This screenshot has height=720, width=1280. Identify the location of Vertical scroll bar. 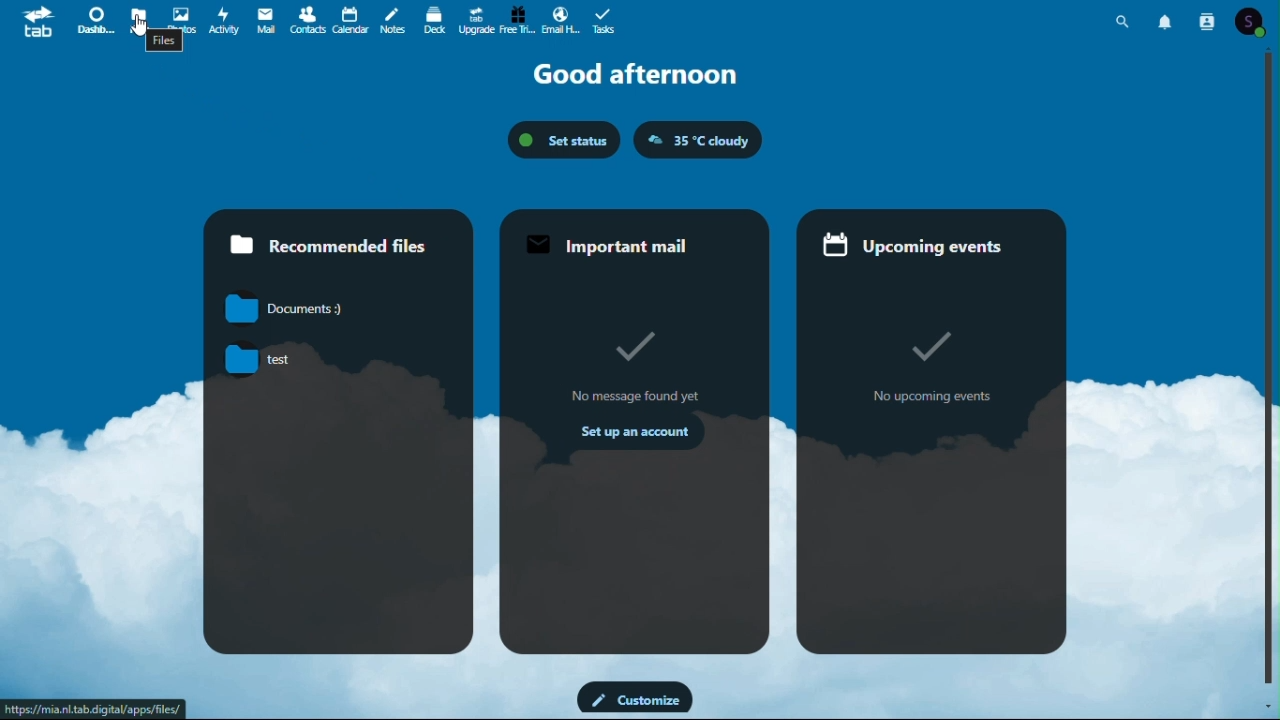
(1272, 371).